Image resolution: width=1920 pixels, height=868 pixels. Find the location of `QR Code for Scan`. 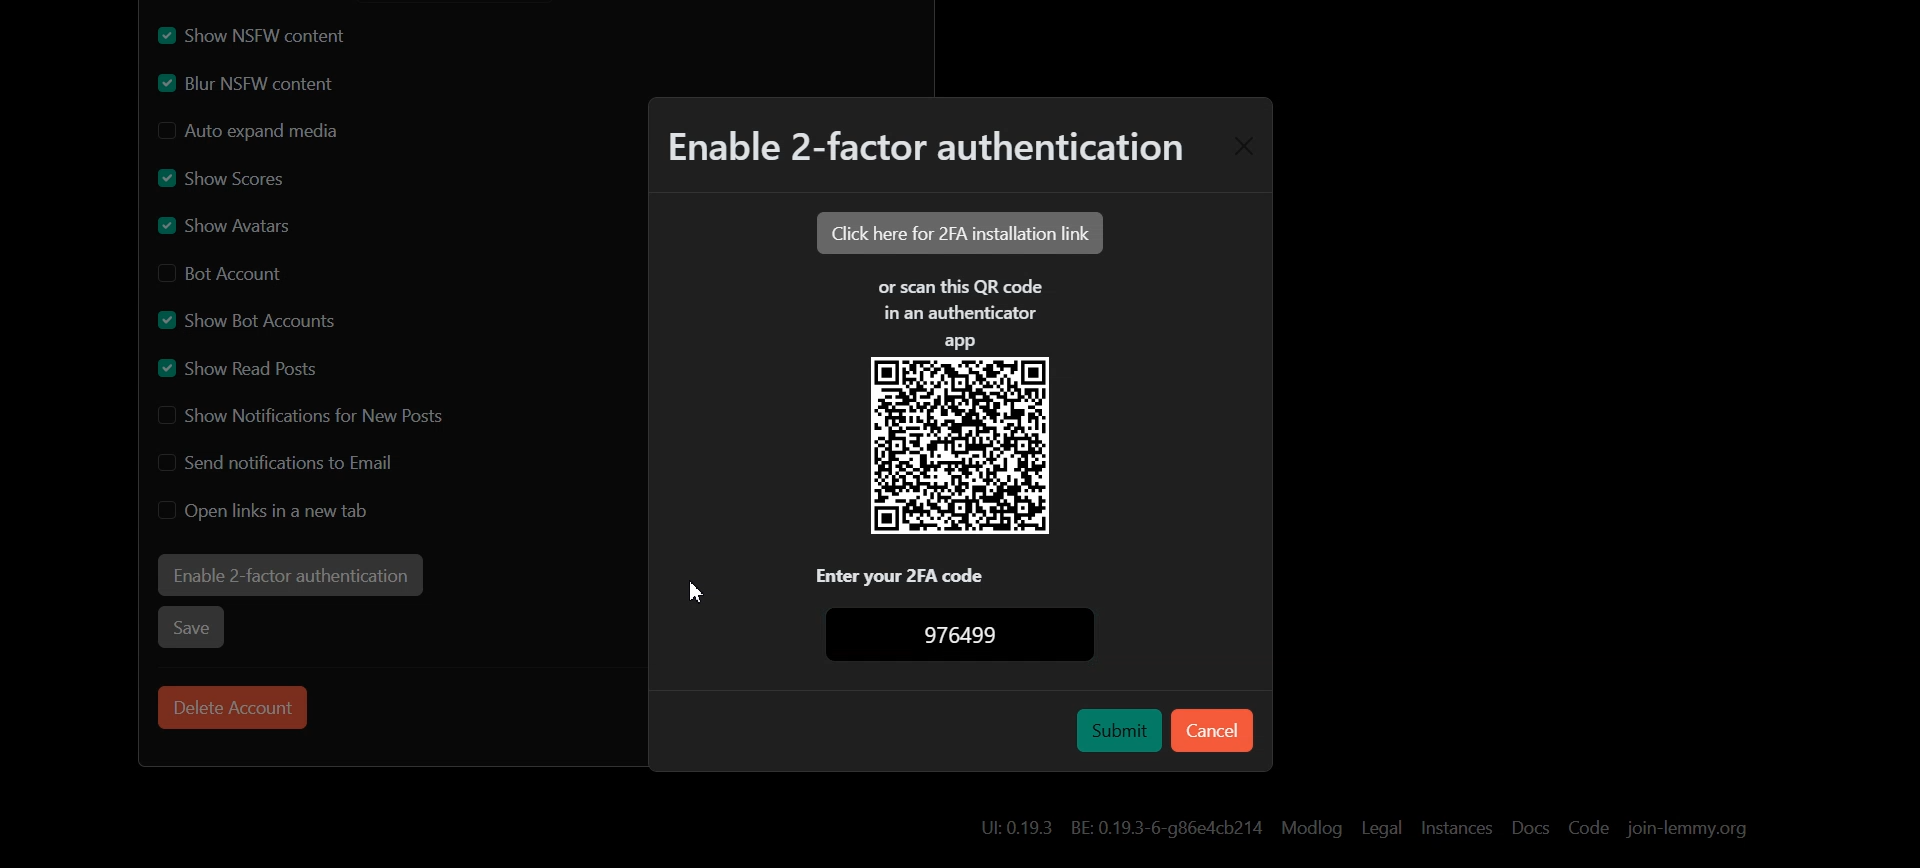

QR Code for Scan is located at coordinates (960, 447).